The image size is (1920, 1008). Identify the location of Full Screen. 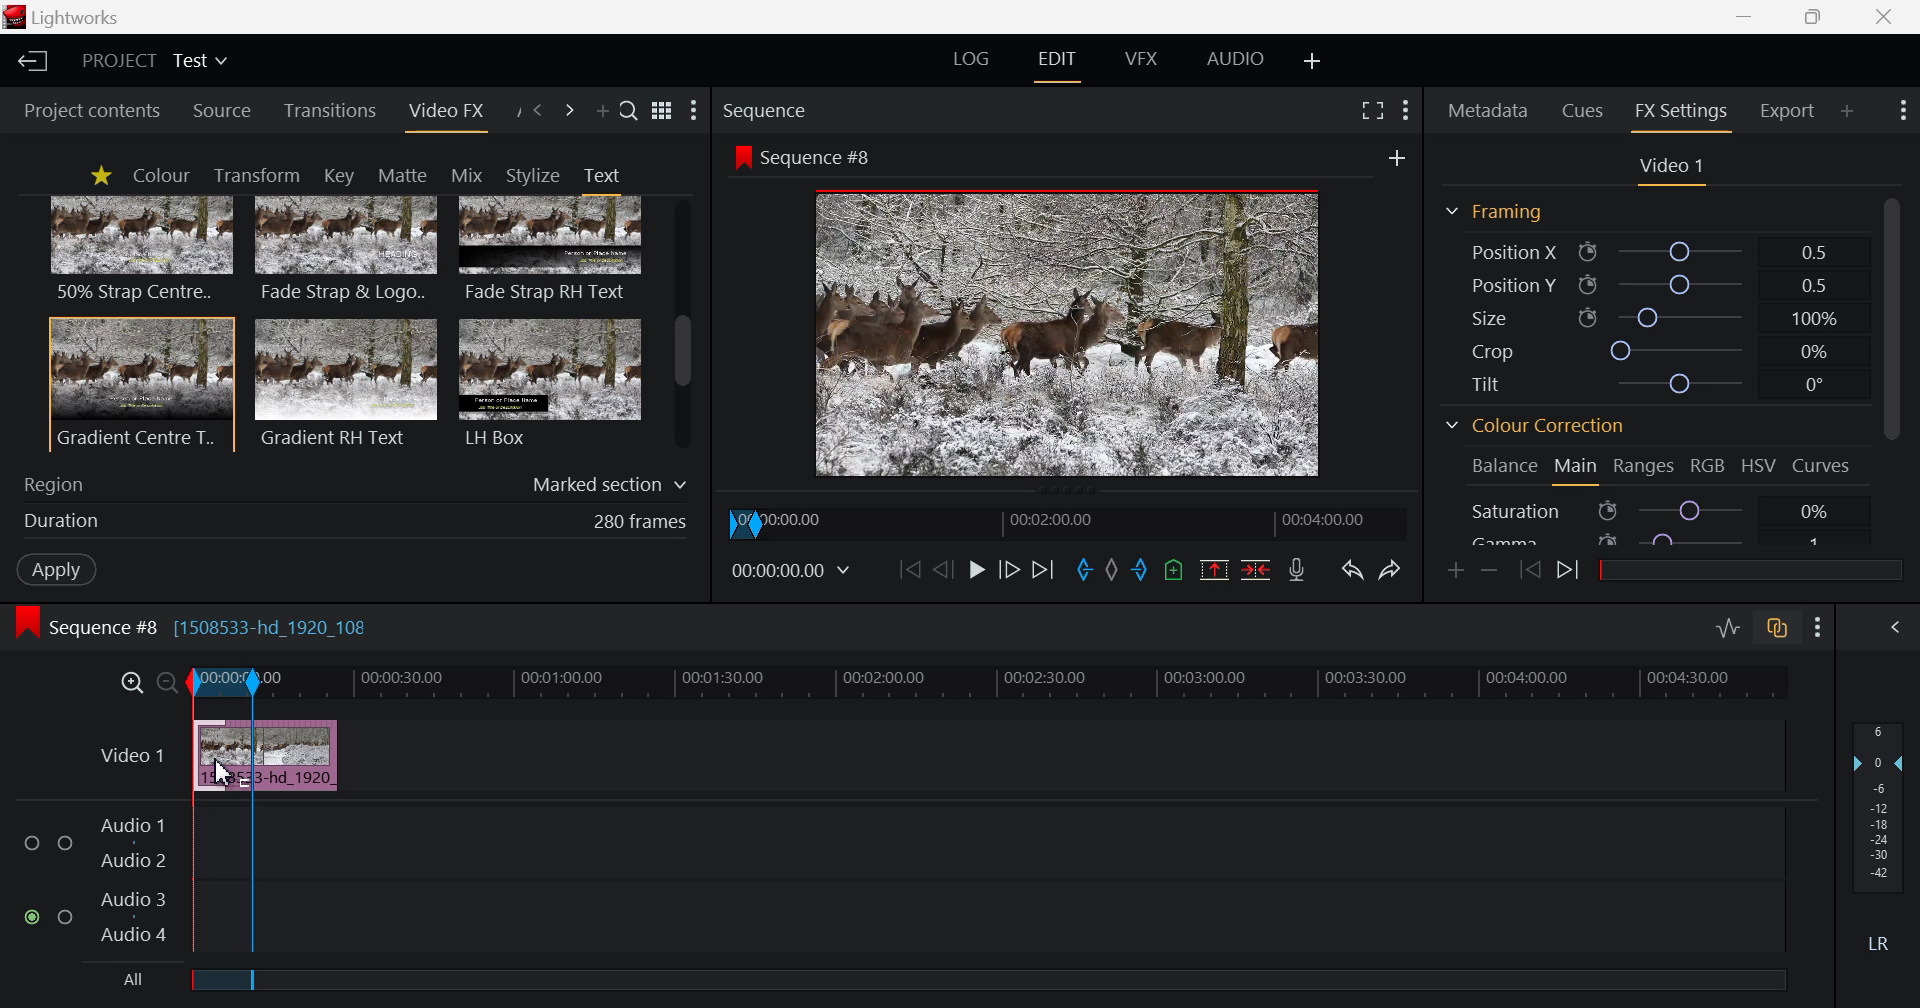
(1374, 111).